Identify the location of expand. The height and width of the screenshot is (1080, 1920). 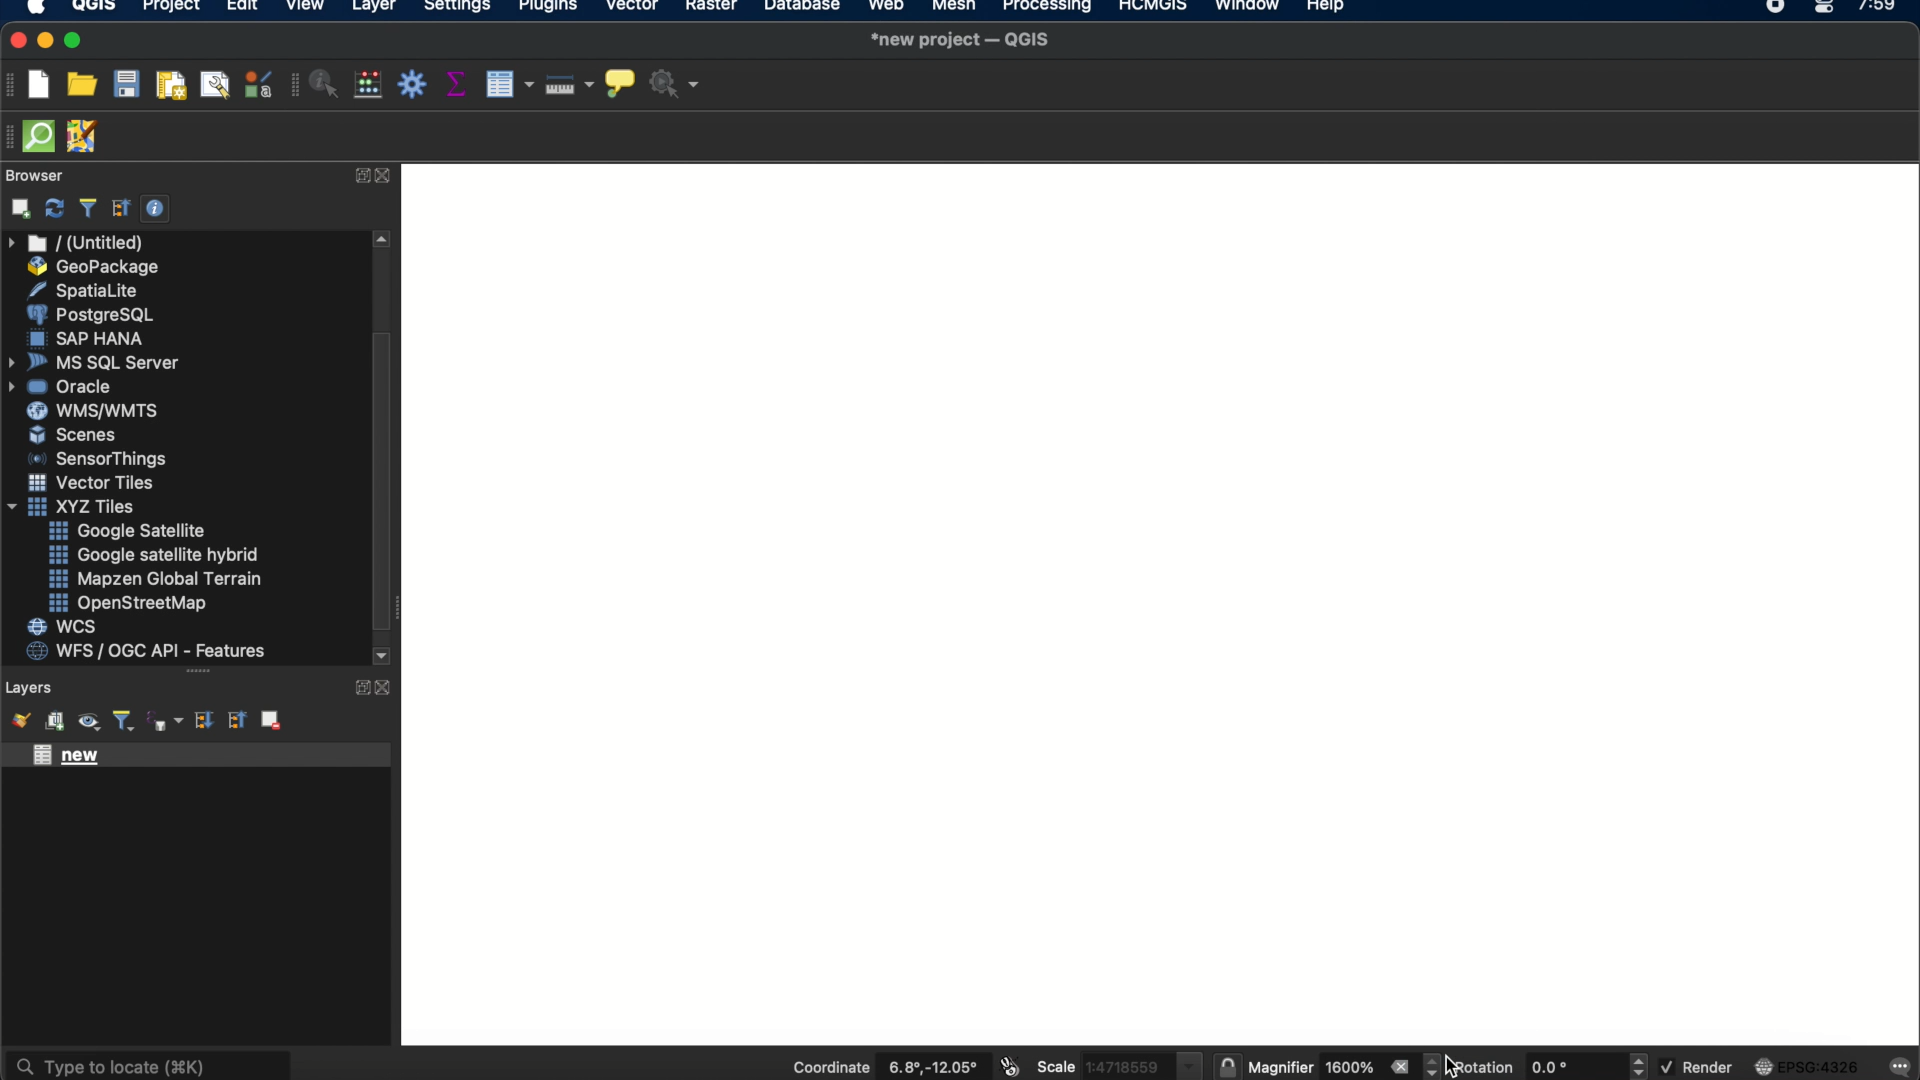
(358, 687).